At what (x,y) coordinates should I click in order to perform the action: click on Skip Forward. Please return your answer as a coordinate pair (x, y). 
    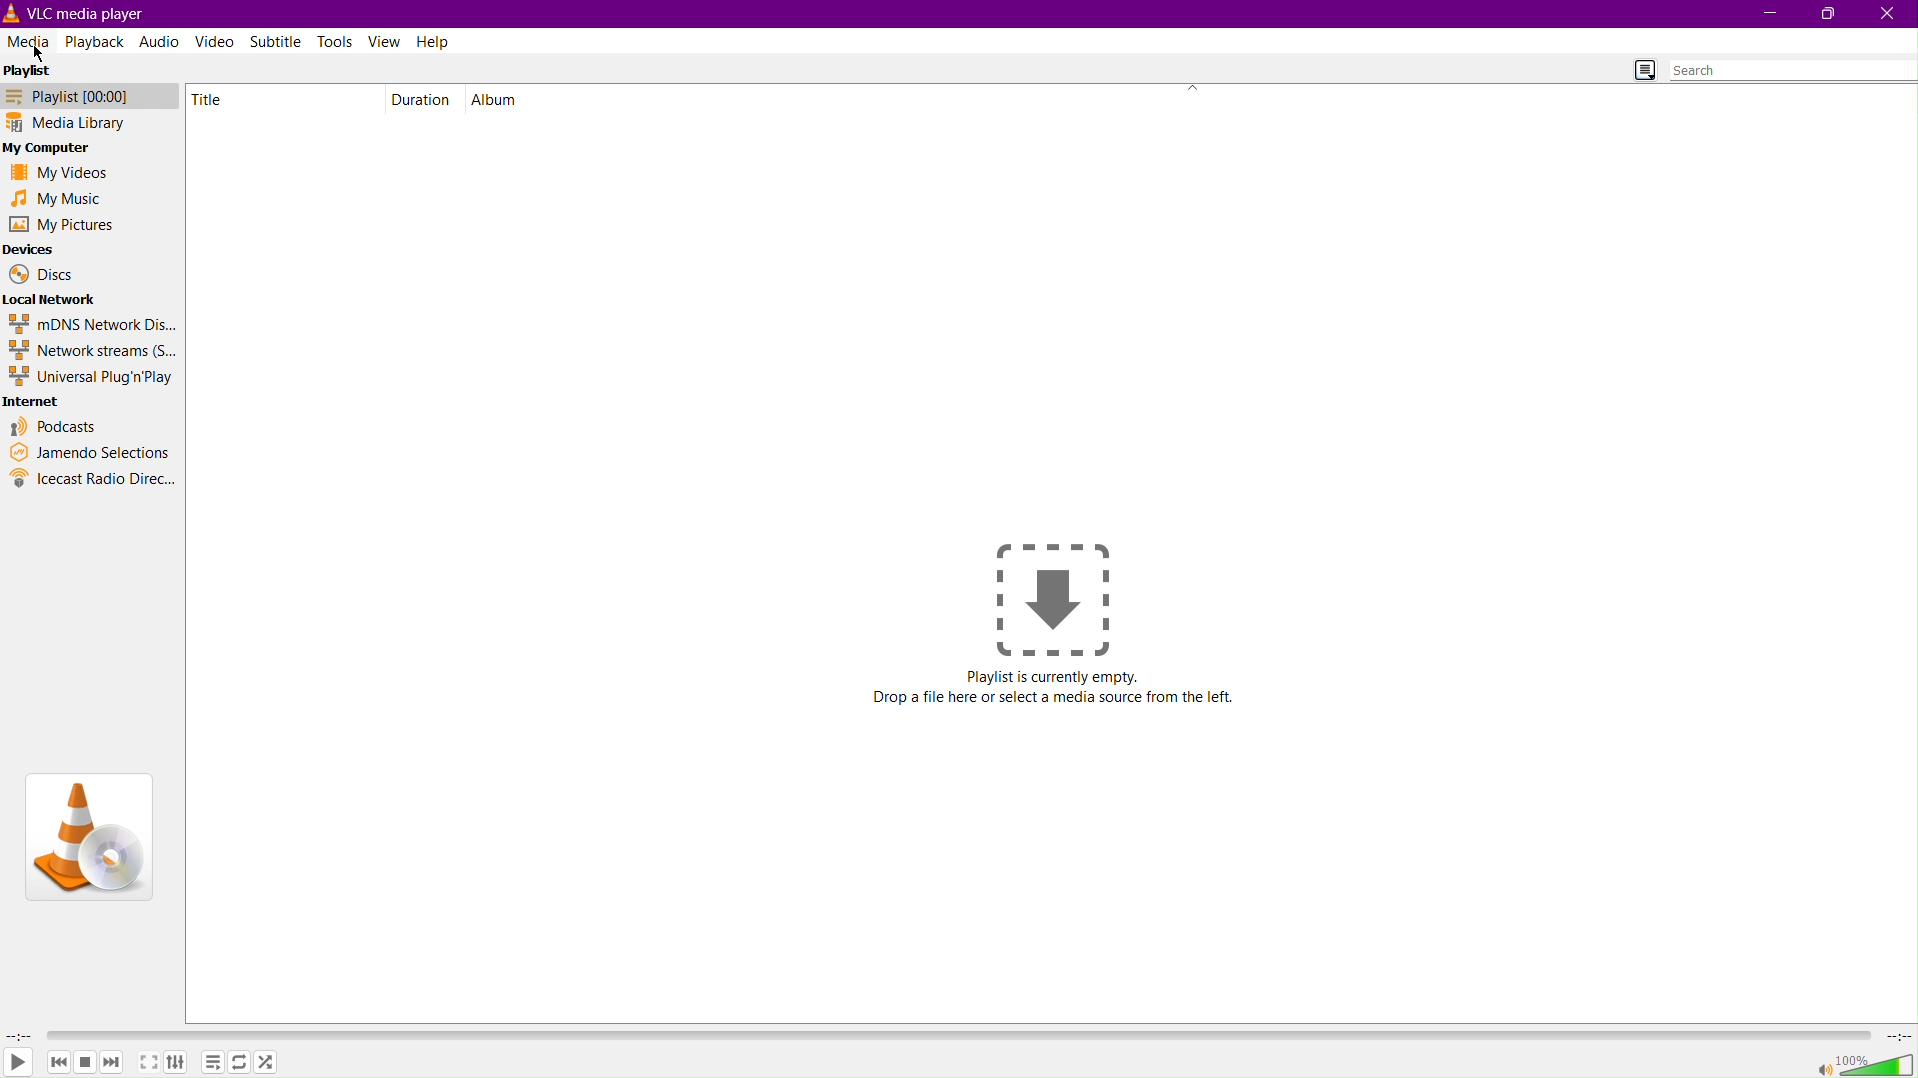
    Looking at the image, I should click on (116, 1066).